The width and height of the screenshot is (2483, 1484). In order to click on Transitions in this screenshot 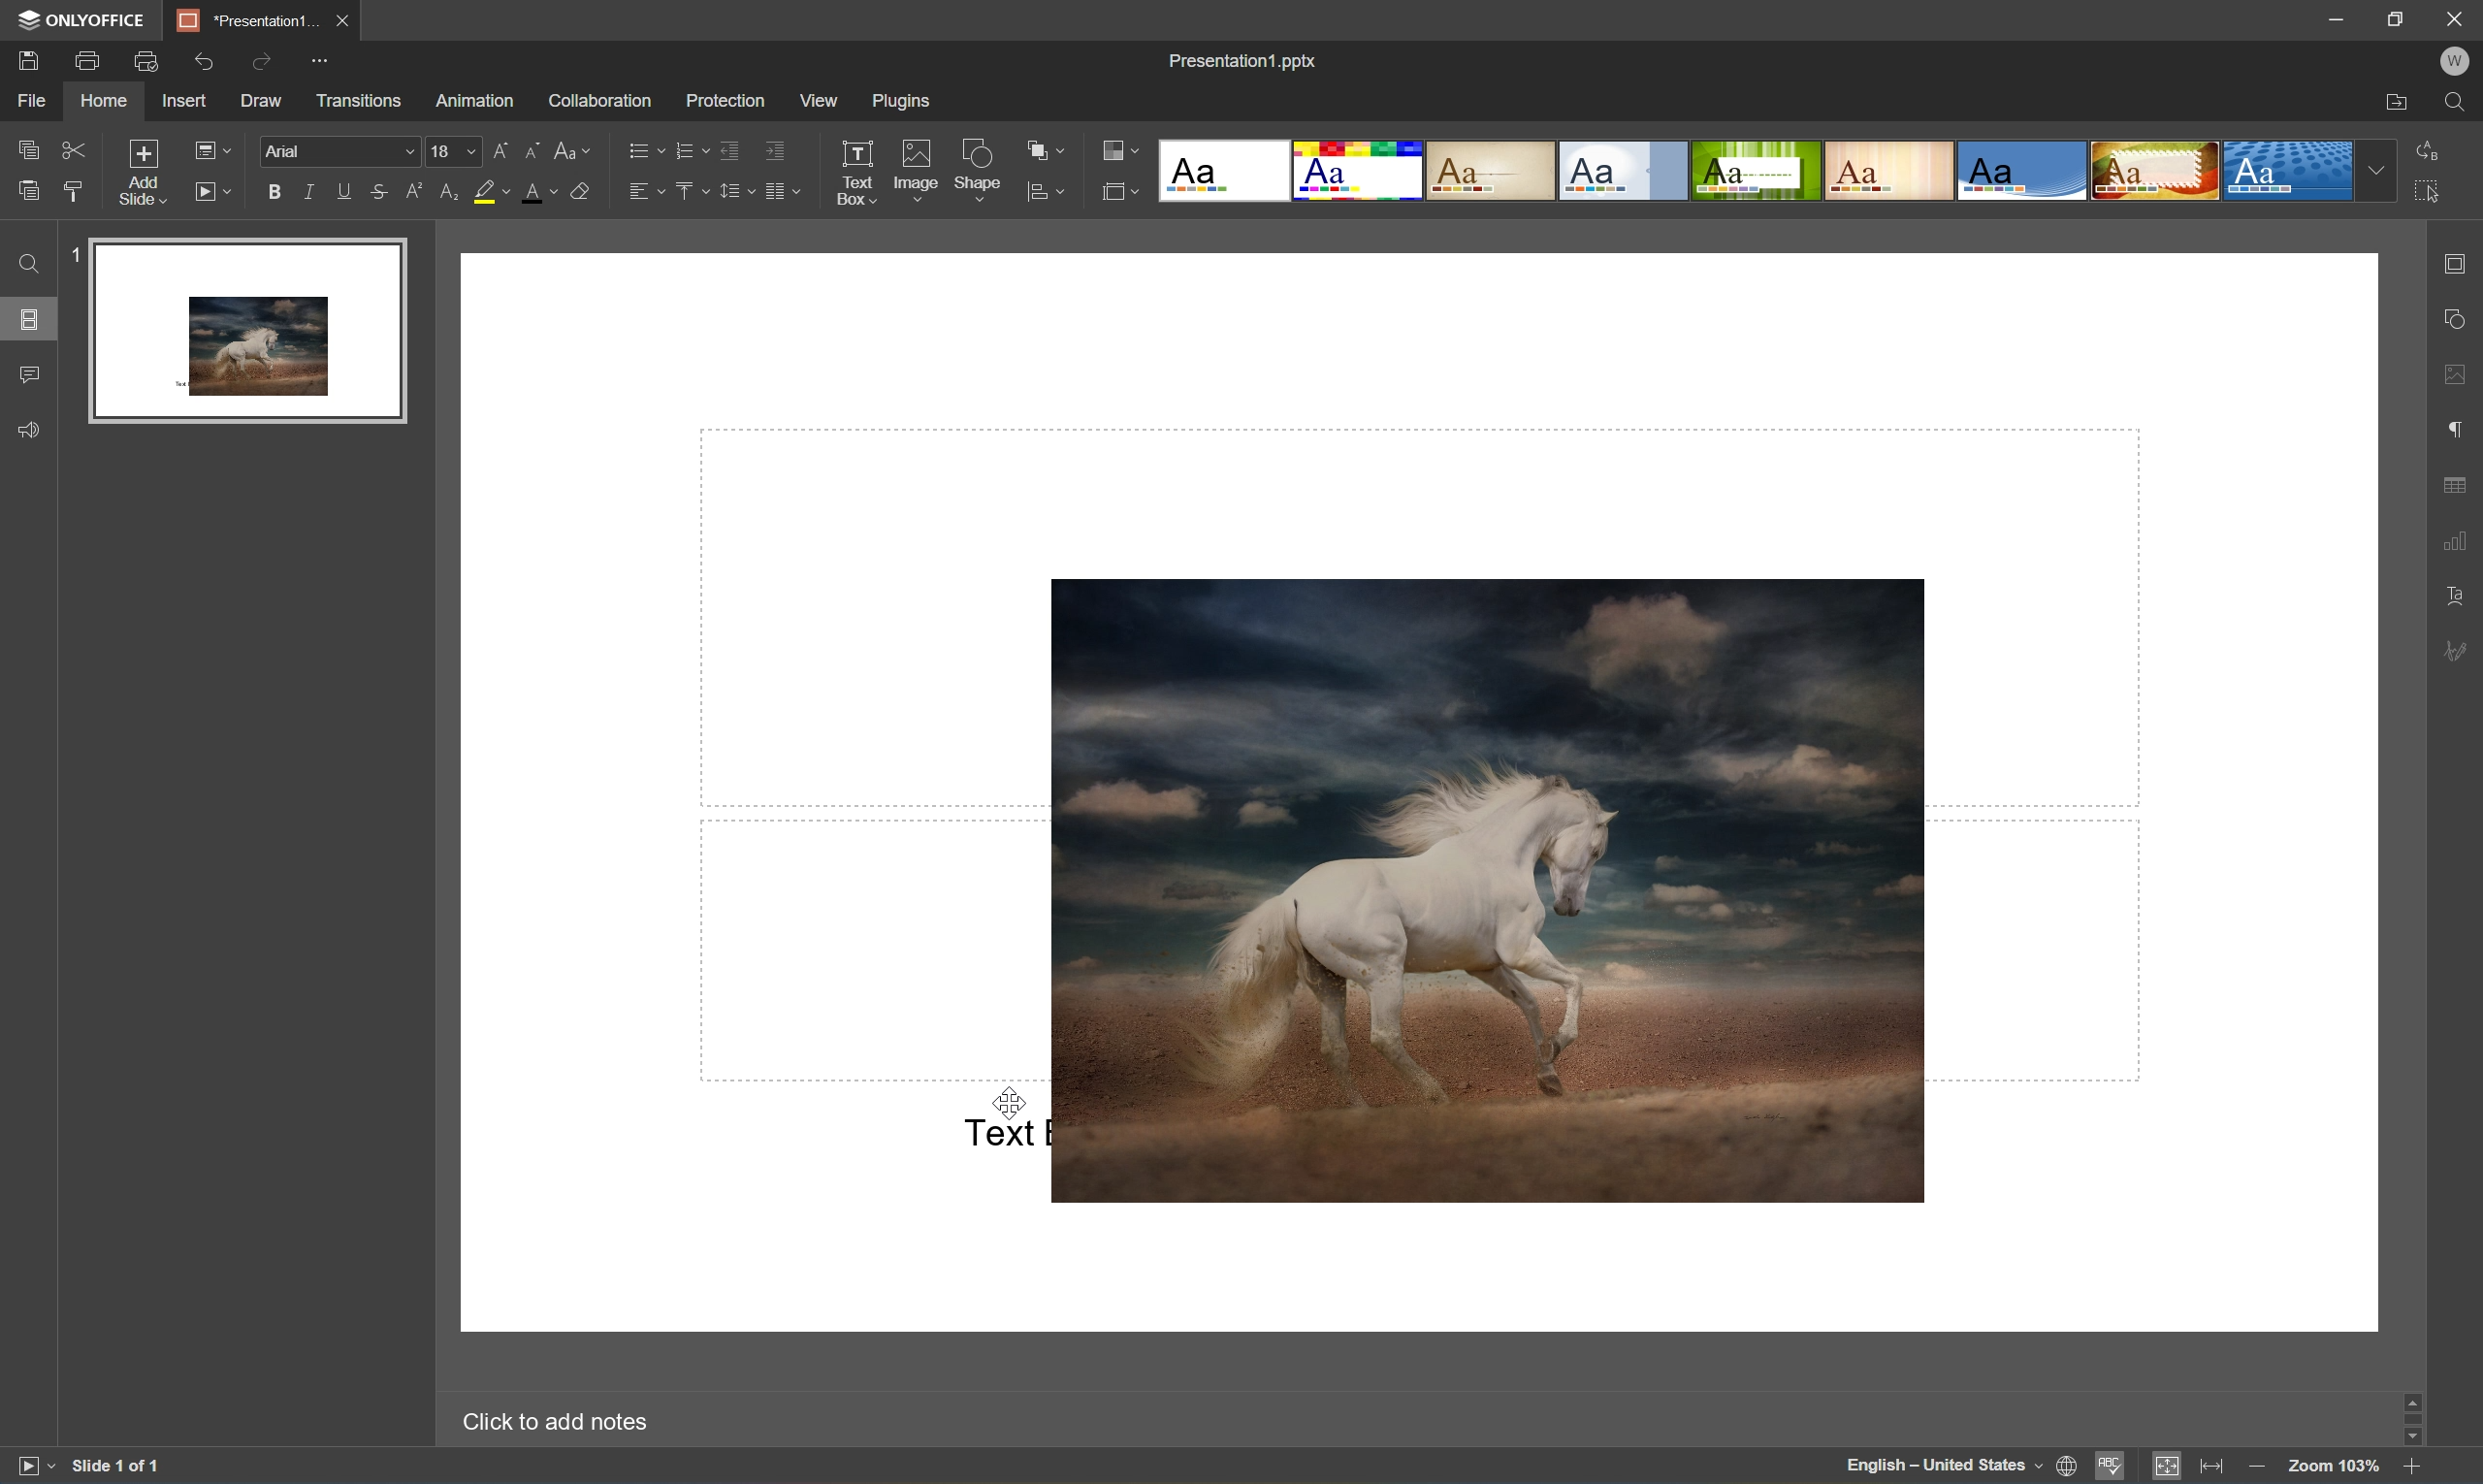, I will do `click(359, 101)`.